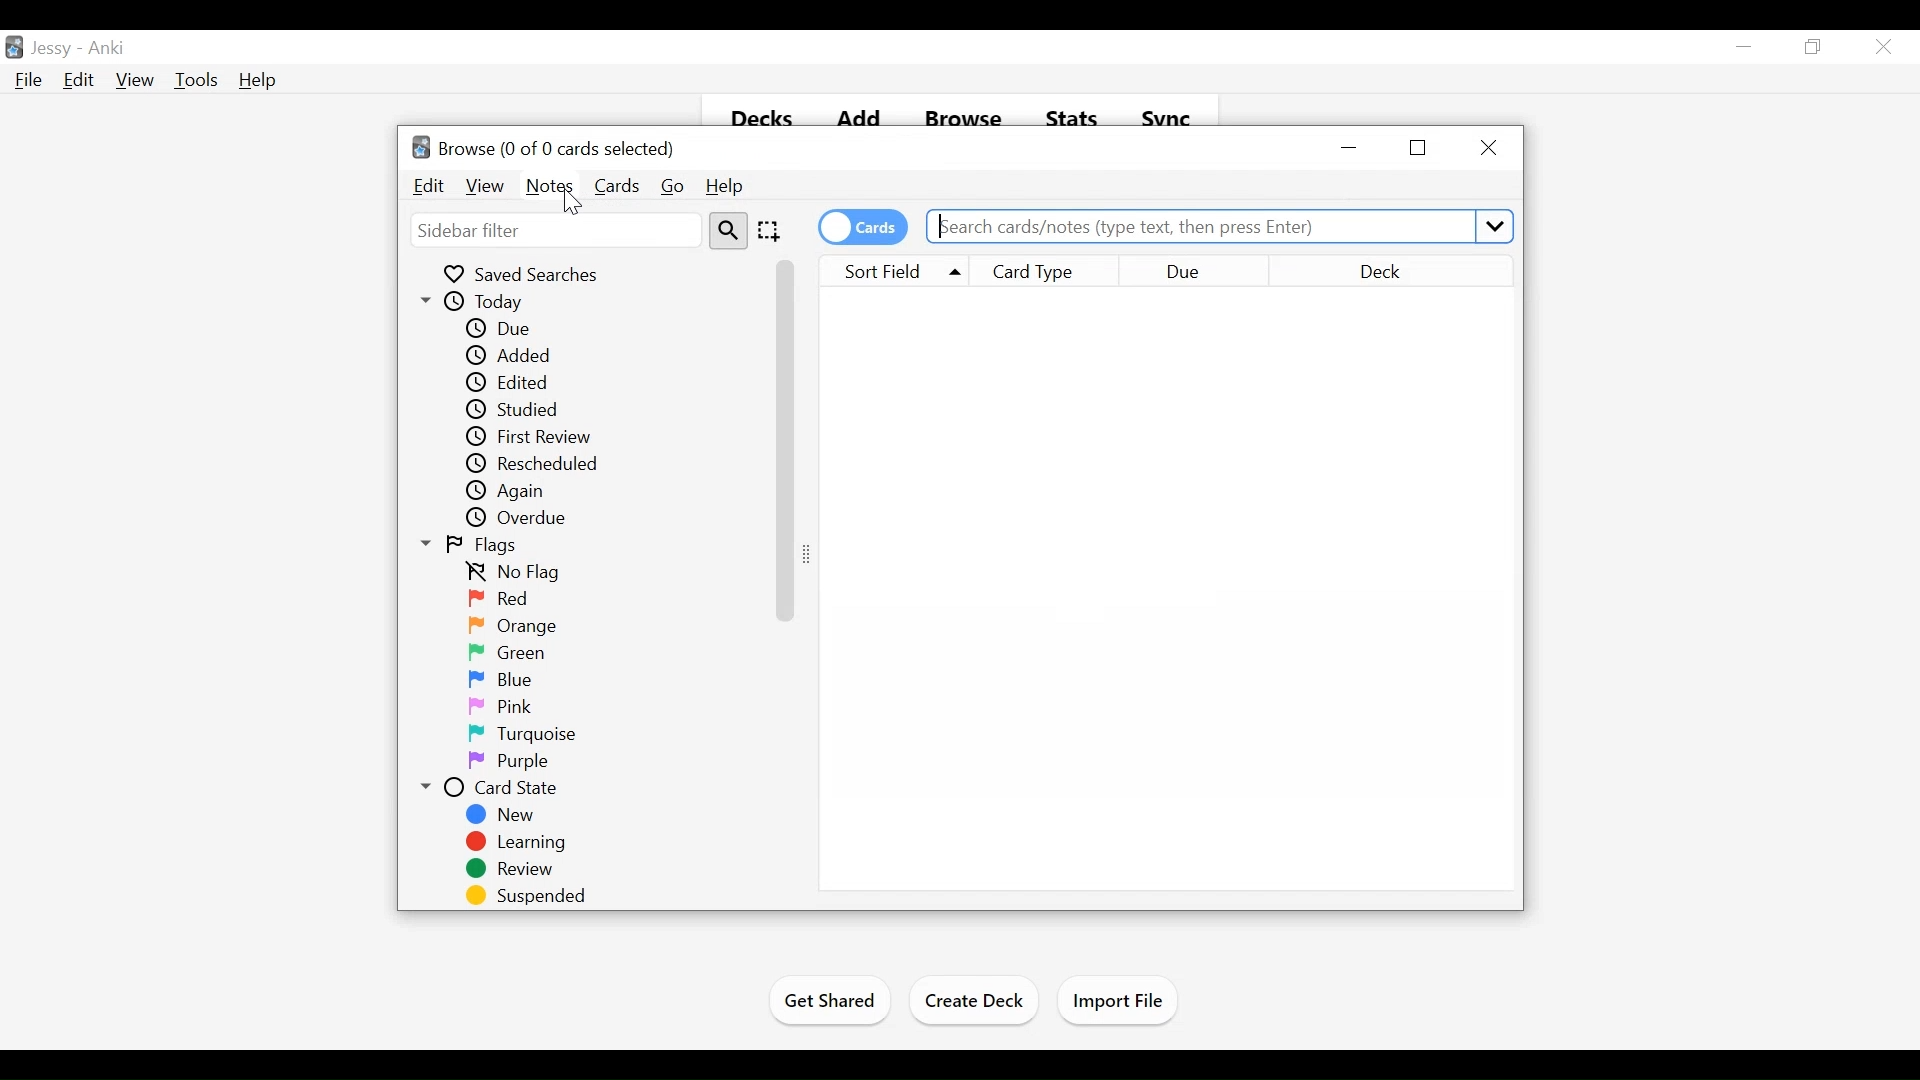  I want to click on Overdue, so click(514, 519).